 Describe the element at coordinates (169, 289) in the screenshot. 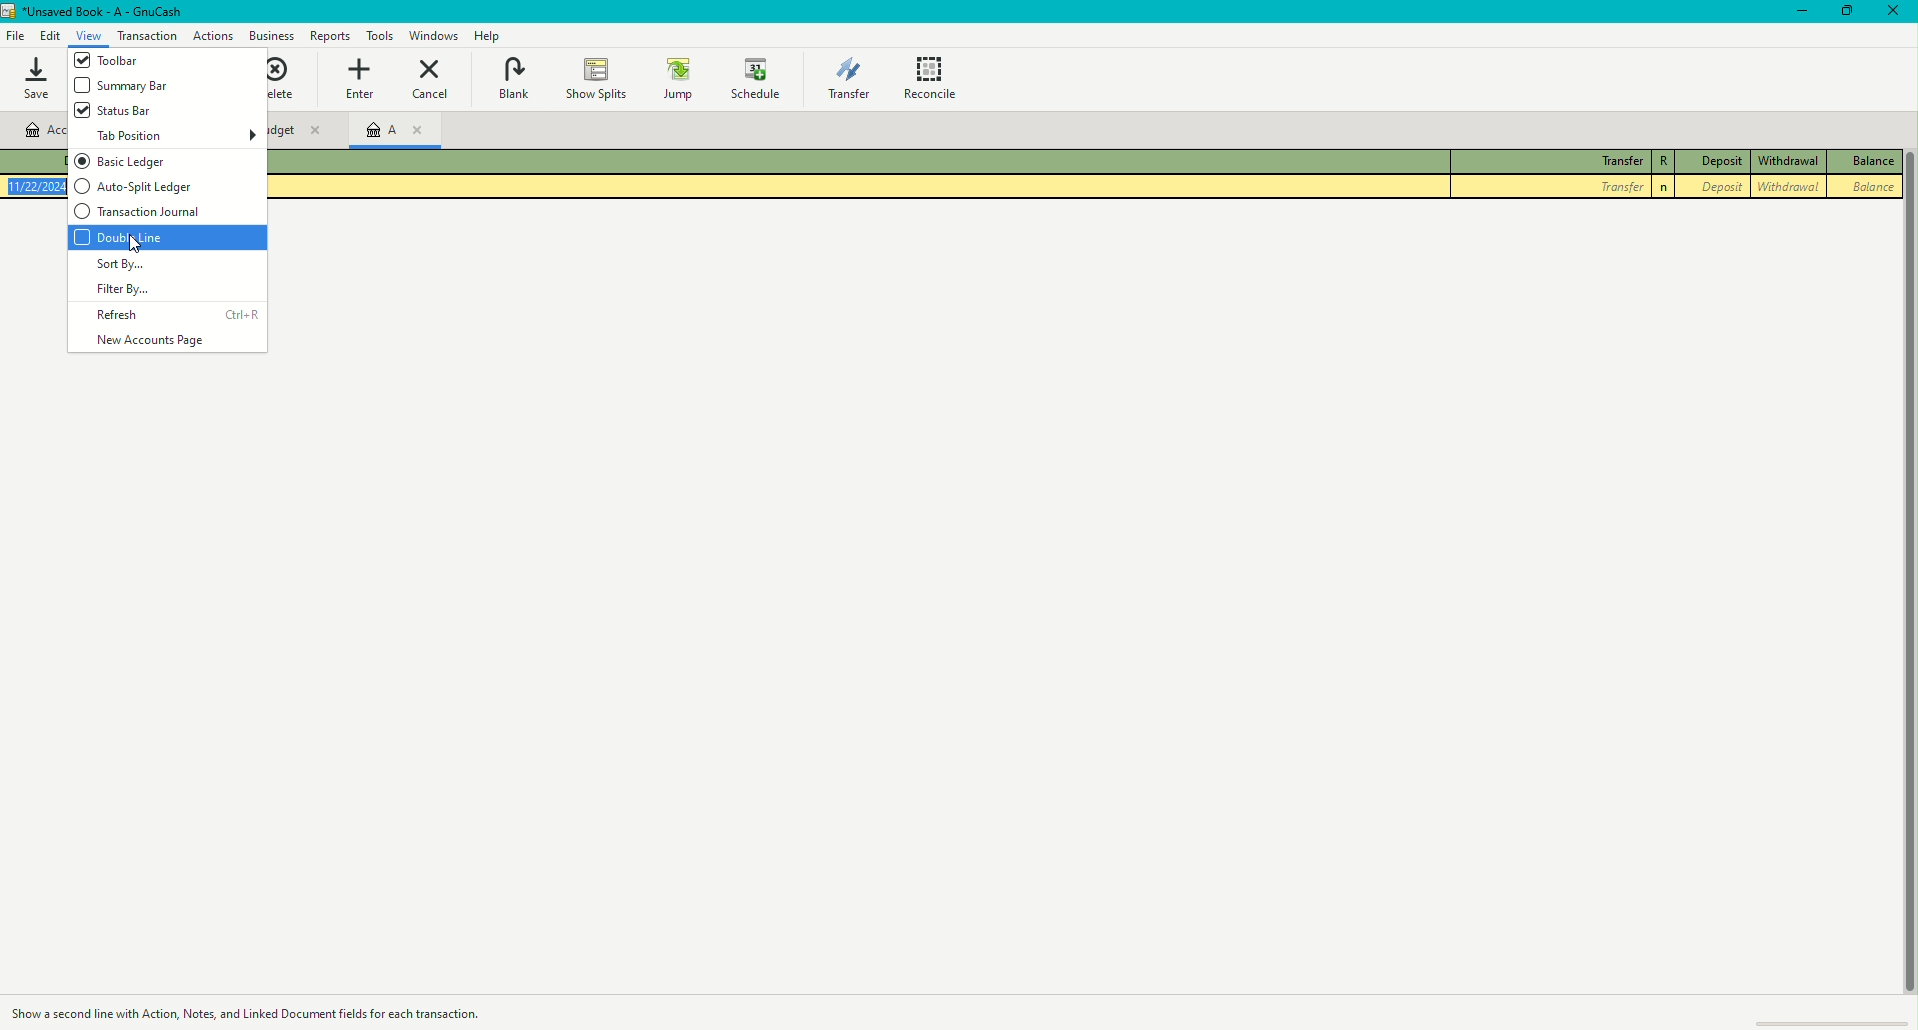

I see `Filter By` at that location.